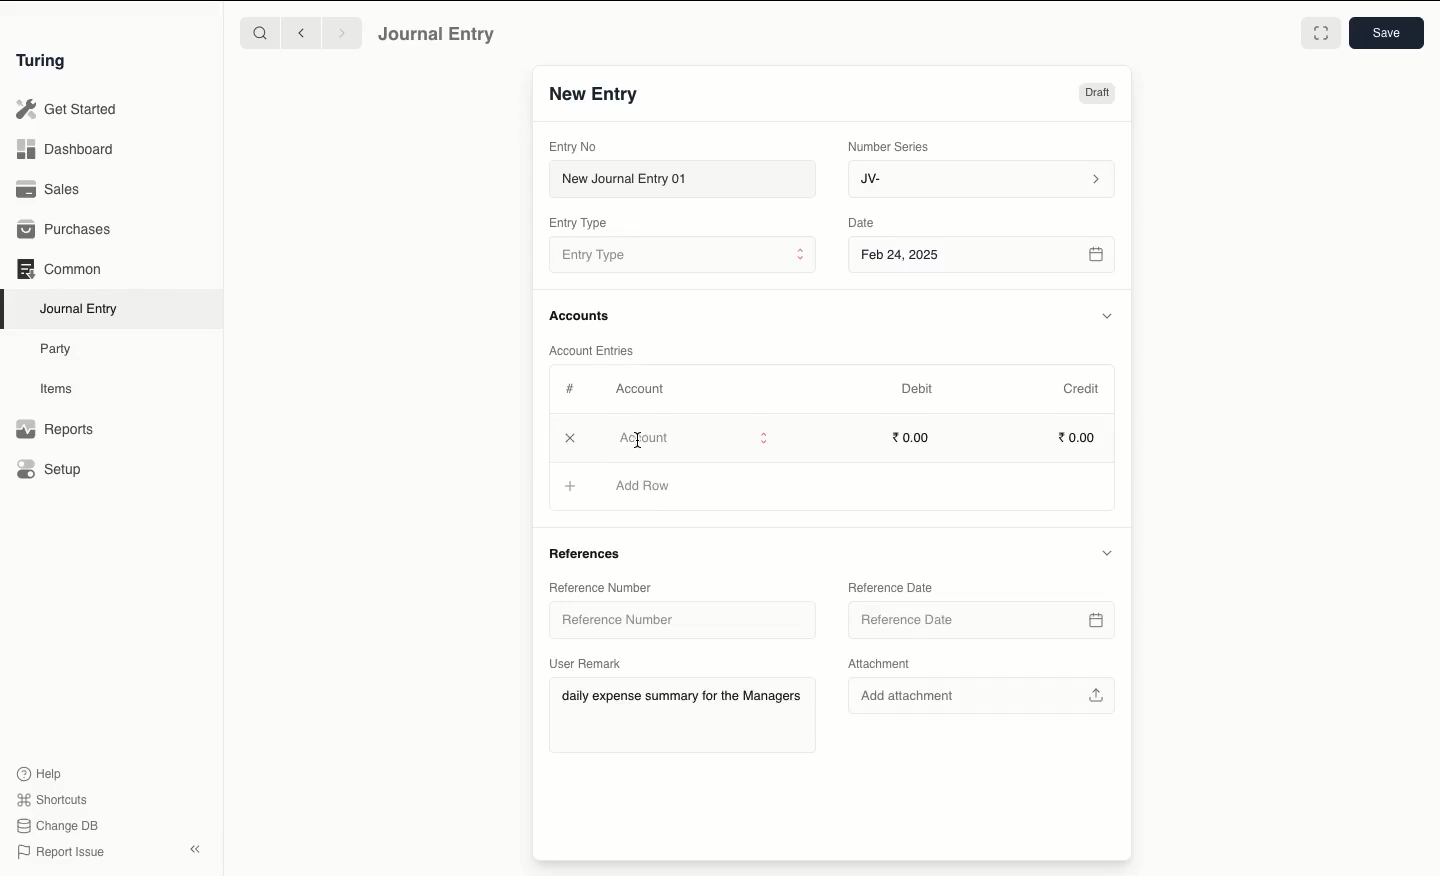 Image resolution: width=1440 pixels, height=876 pixels. What do you see at coordinates (682, 254) in the screenshot?
I see `Entry Type` at bounding box center [682, 254].